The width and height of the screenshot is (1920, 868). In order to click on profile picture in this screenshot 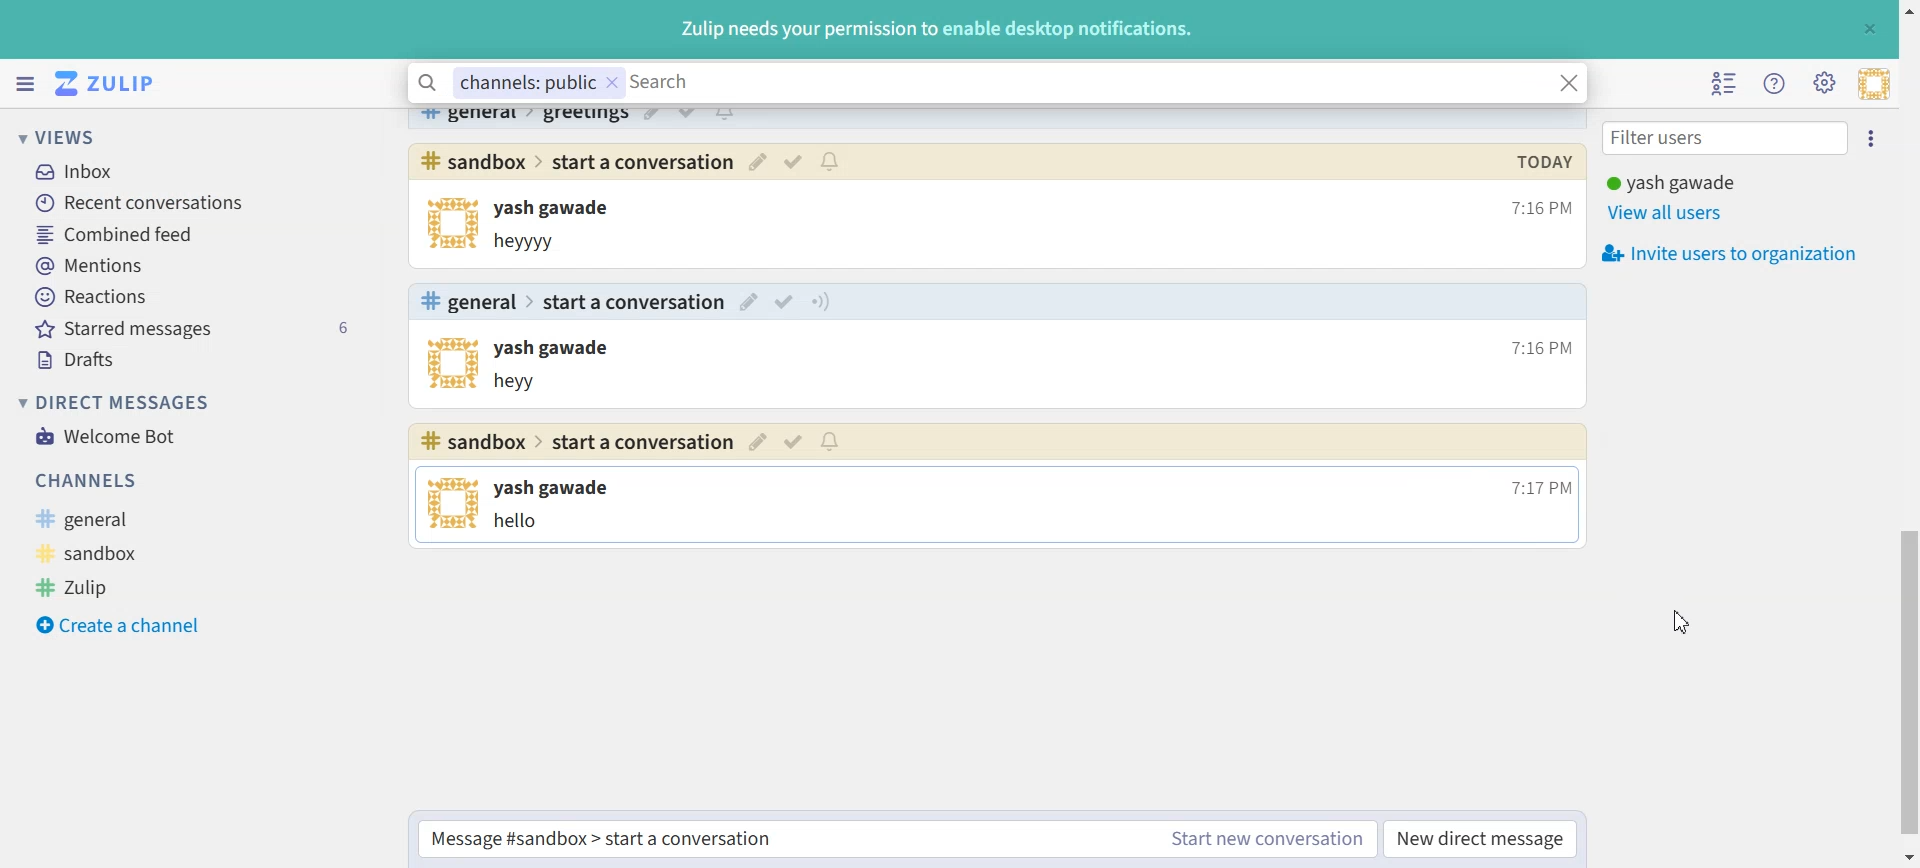, I will do `click(454, 365)`.